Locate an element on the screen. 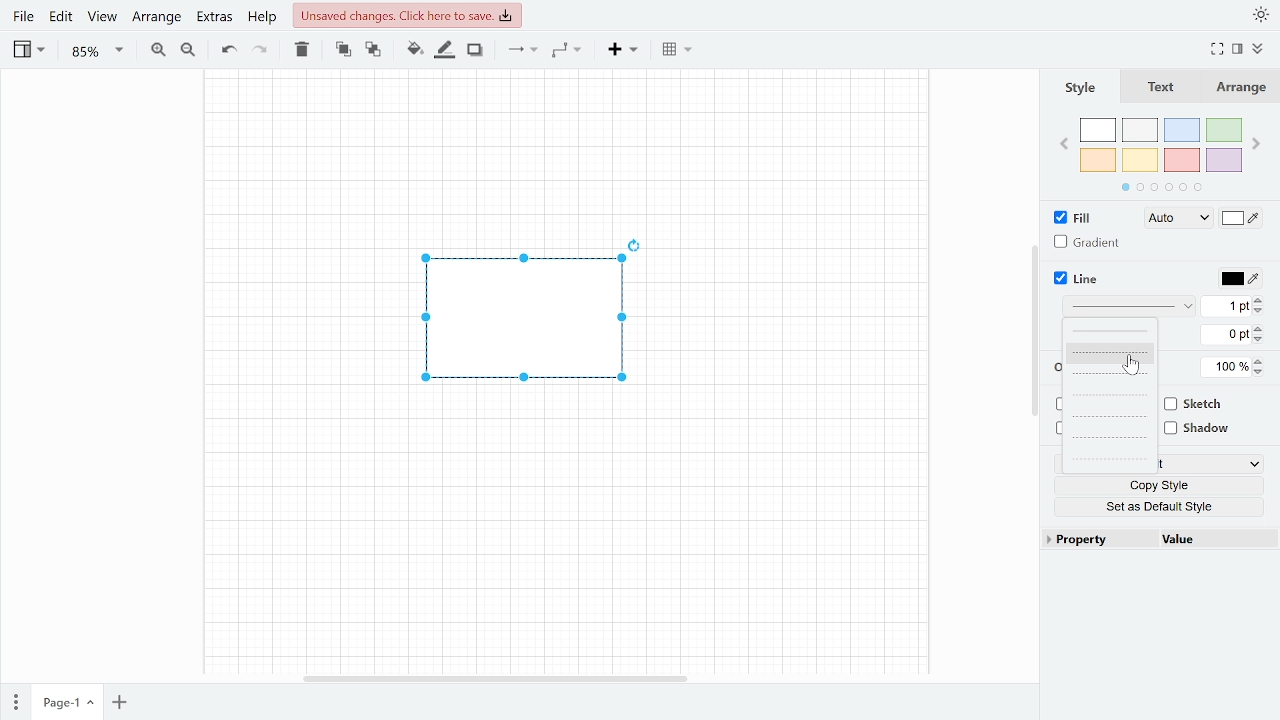 The width and height of the screenshot is (1280, 720). Increase opacity is located at coordinates (1263, 360).